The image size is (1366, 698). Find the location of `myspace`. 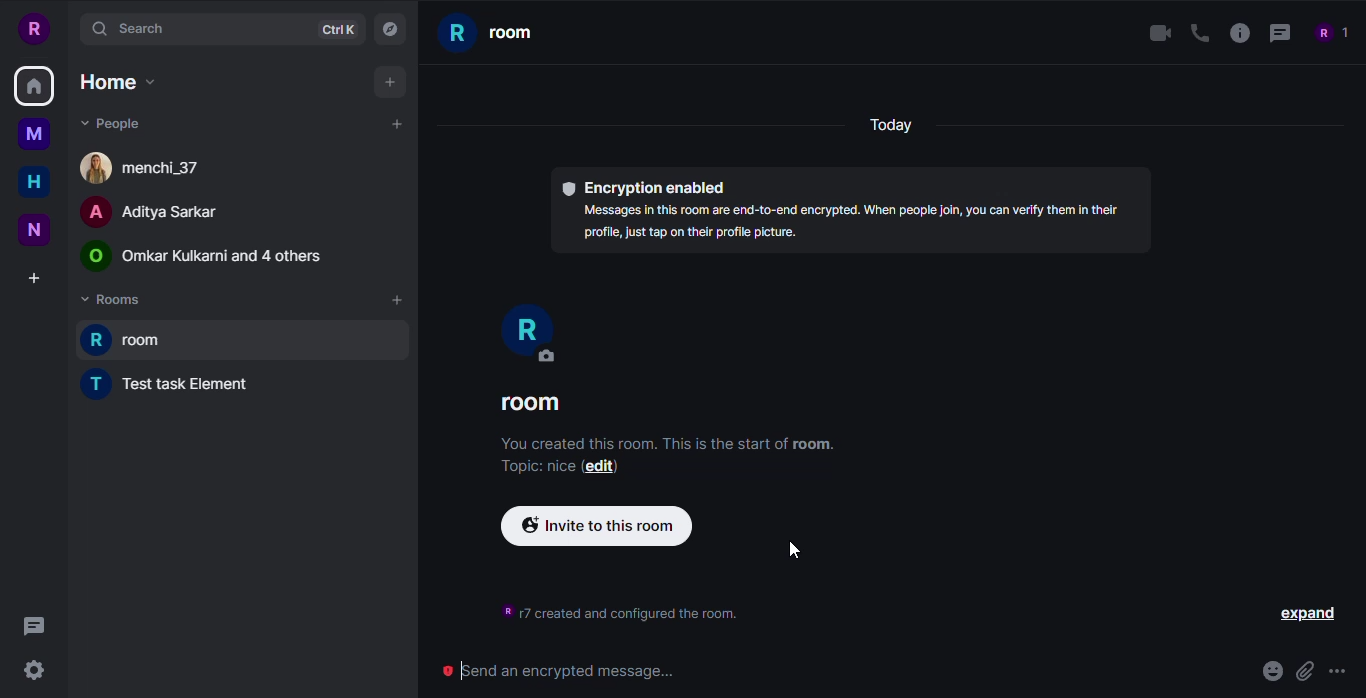

myspace is located at coordinates (34, 134).